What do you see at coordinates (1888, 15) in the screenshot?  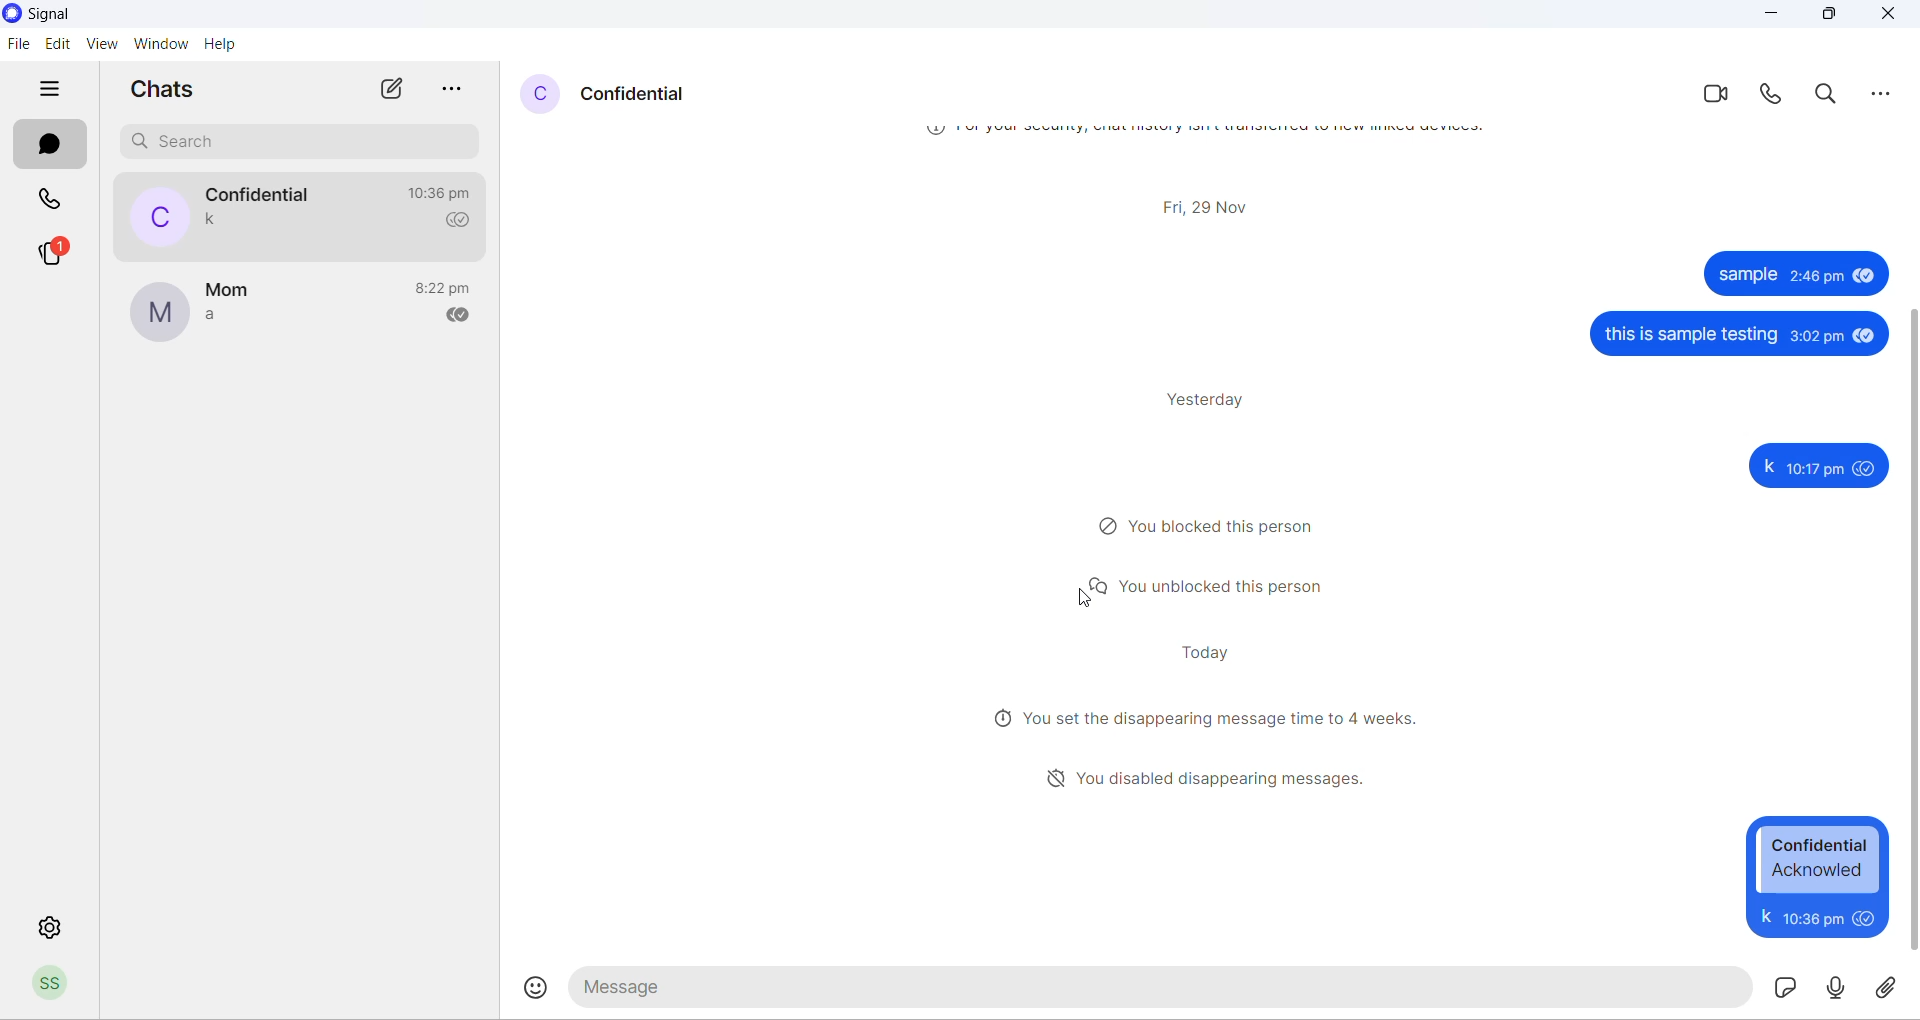 I see `close` at bounding box center [1888, 15].